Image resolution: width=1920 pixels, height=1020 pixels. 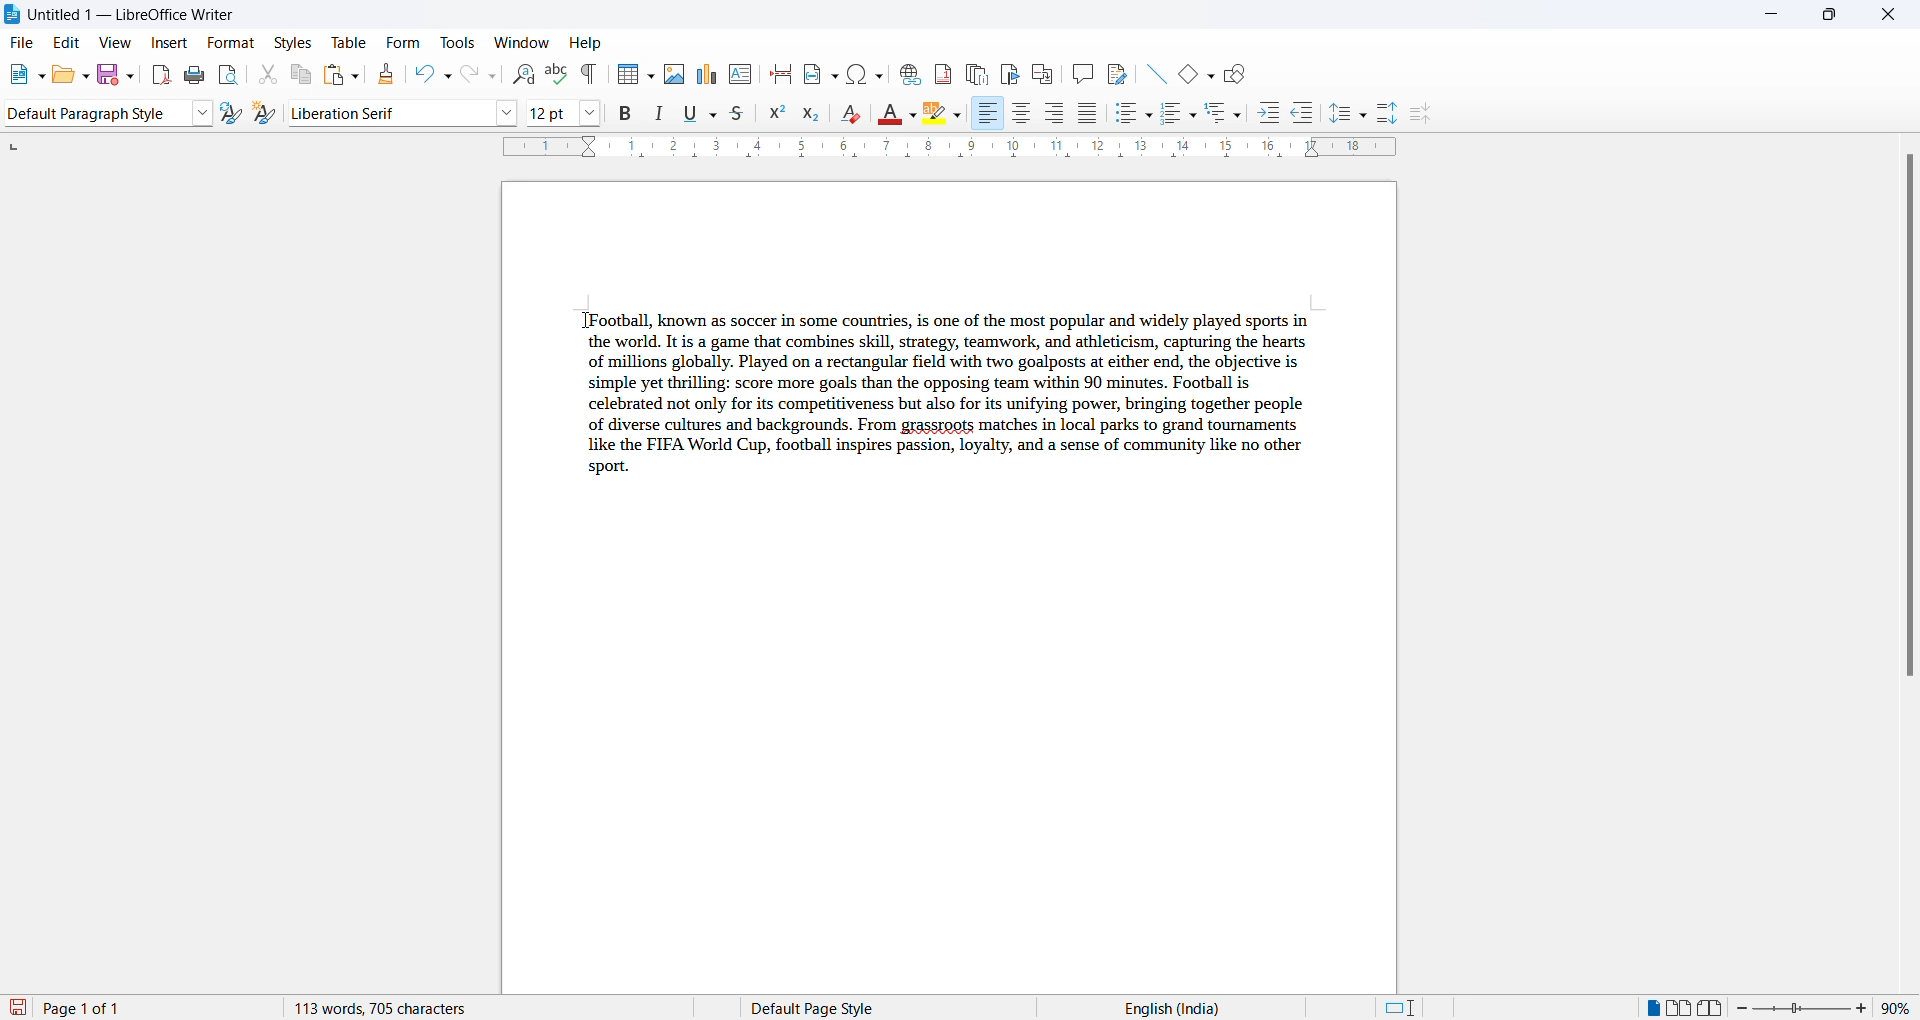 What do you see at coordinates (1867, 1008) in the screenshot?
I see `increase zoom` at bounding box center [1867, 1008].